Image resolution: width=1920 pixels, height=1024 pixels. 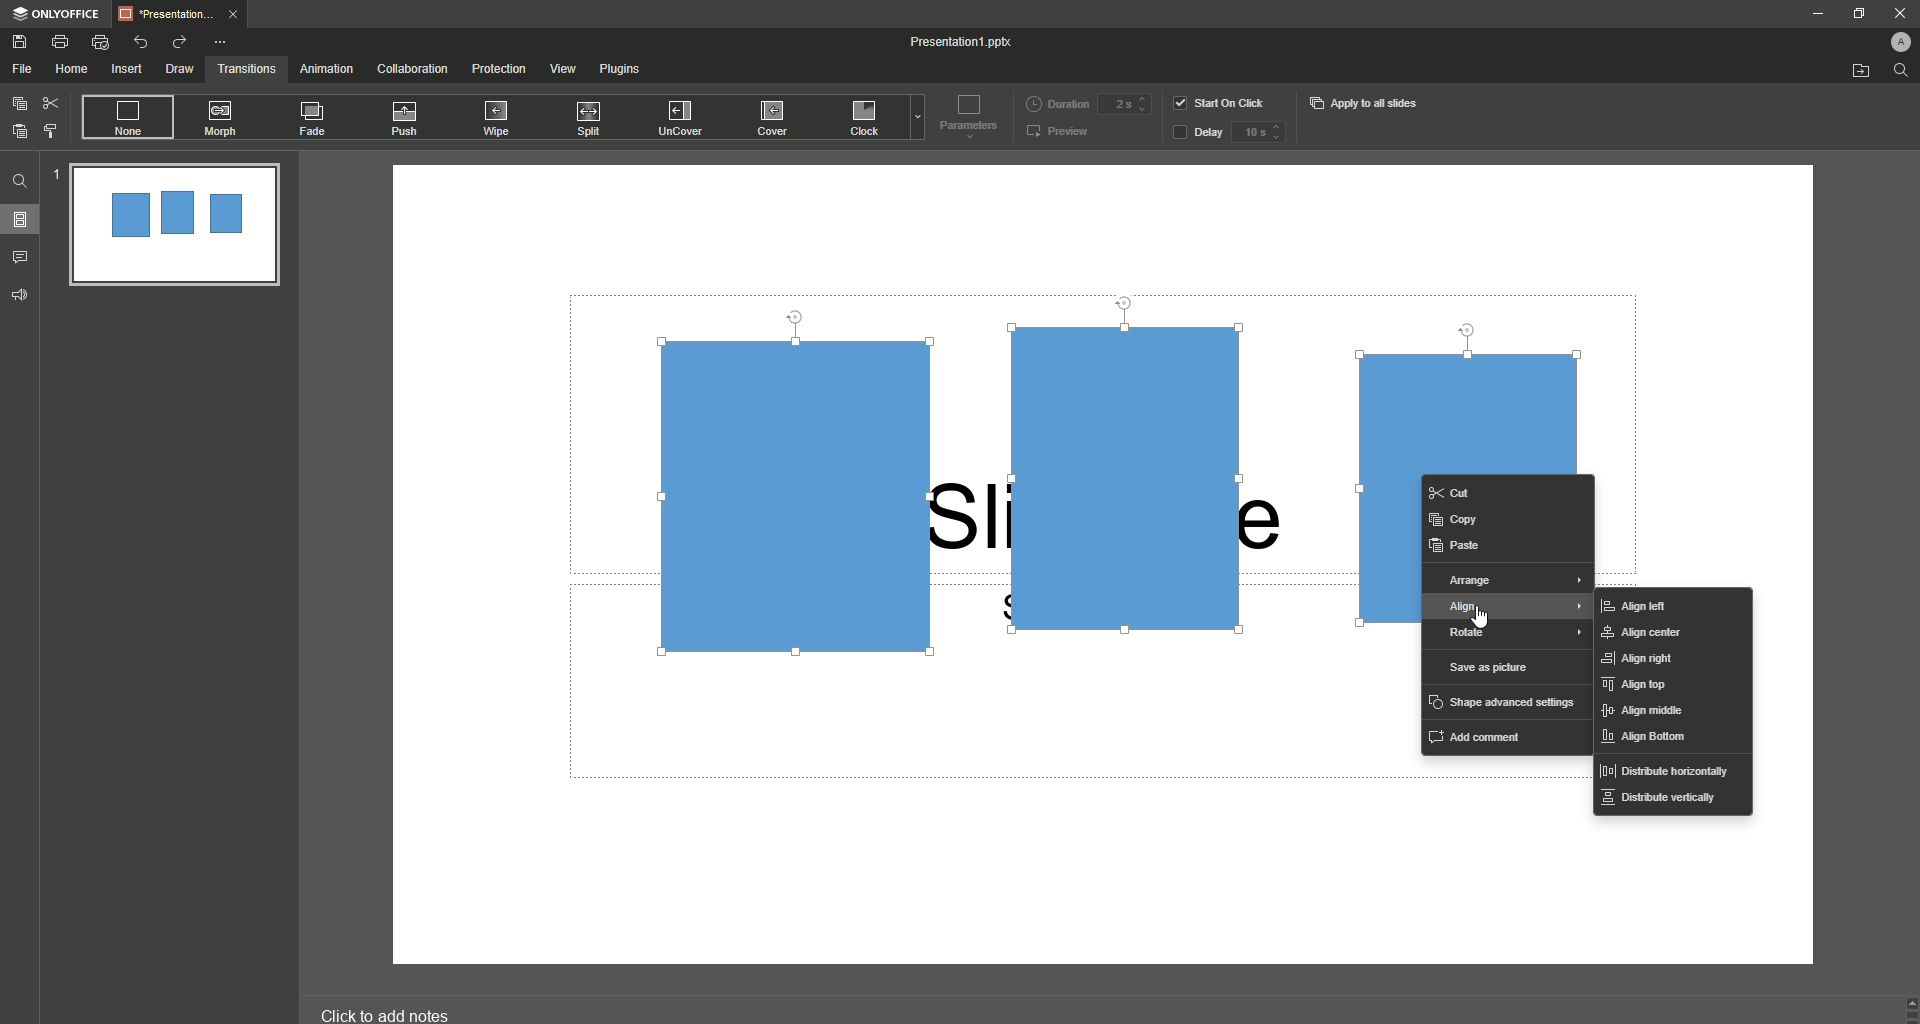 I want to click on Add comment, so click(x=1481, y=735).